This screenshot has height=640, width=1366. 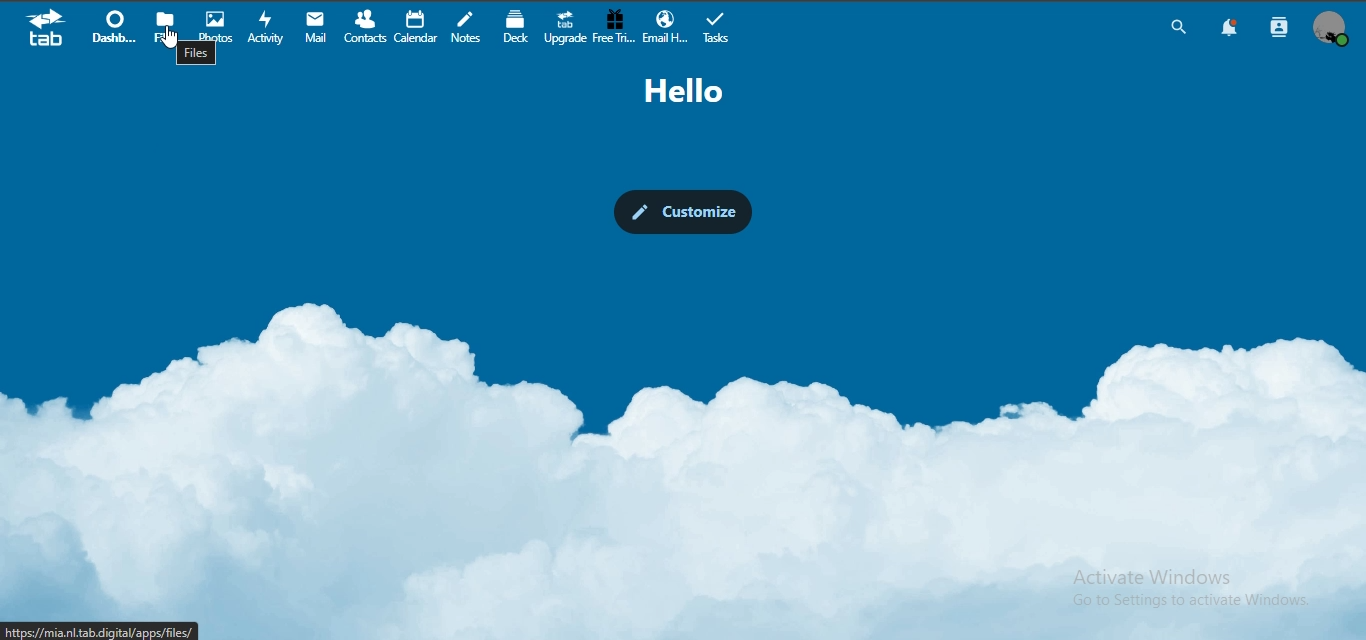 I want to click on customize, so click(x=681, y=210).